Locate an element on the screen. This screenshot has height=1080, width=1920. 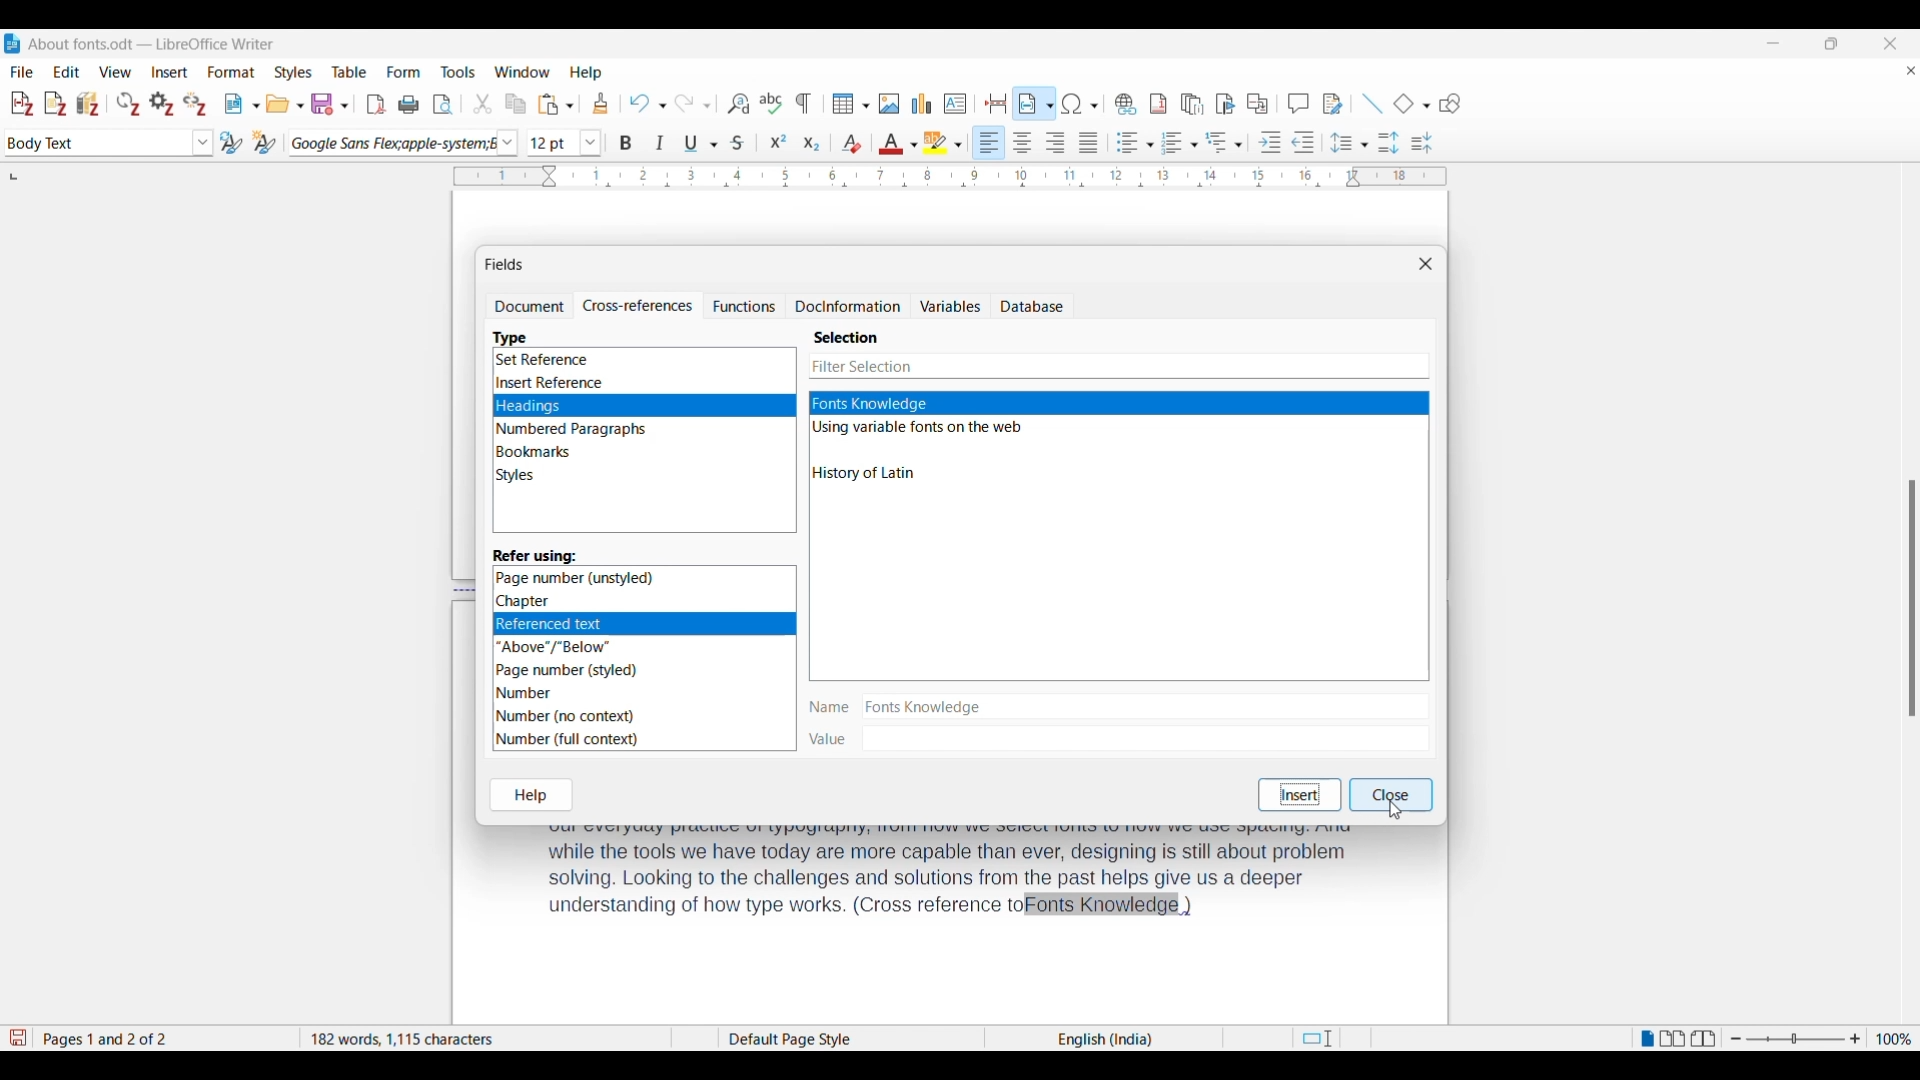
Close document is located at coordinates (1911, 74).